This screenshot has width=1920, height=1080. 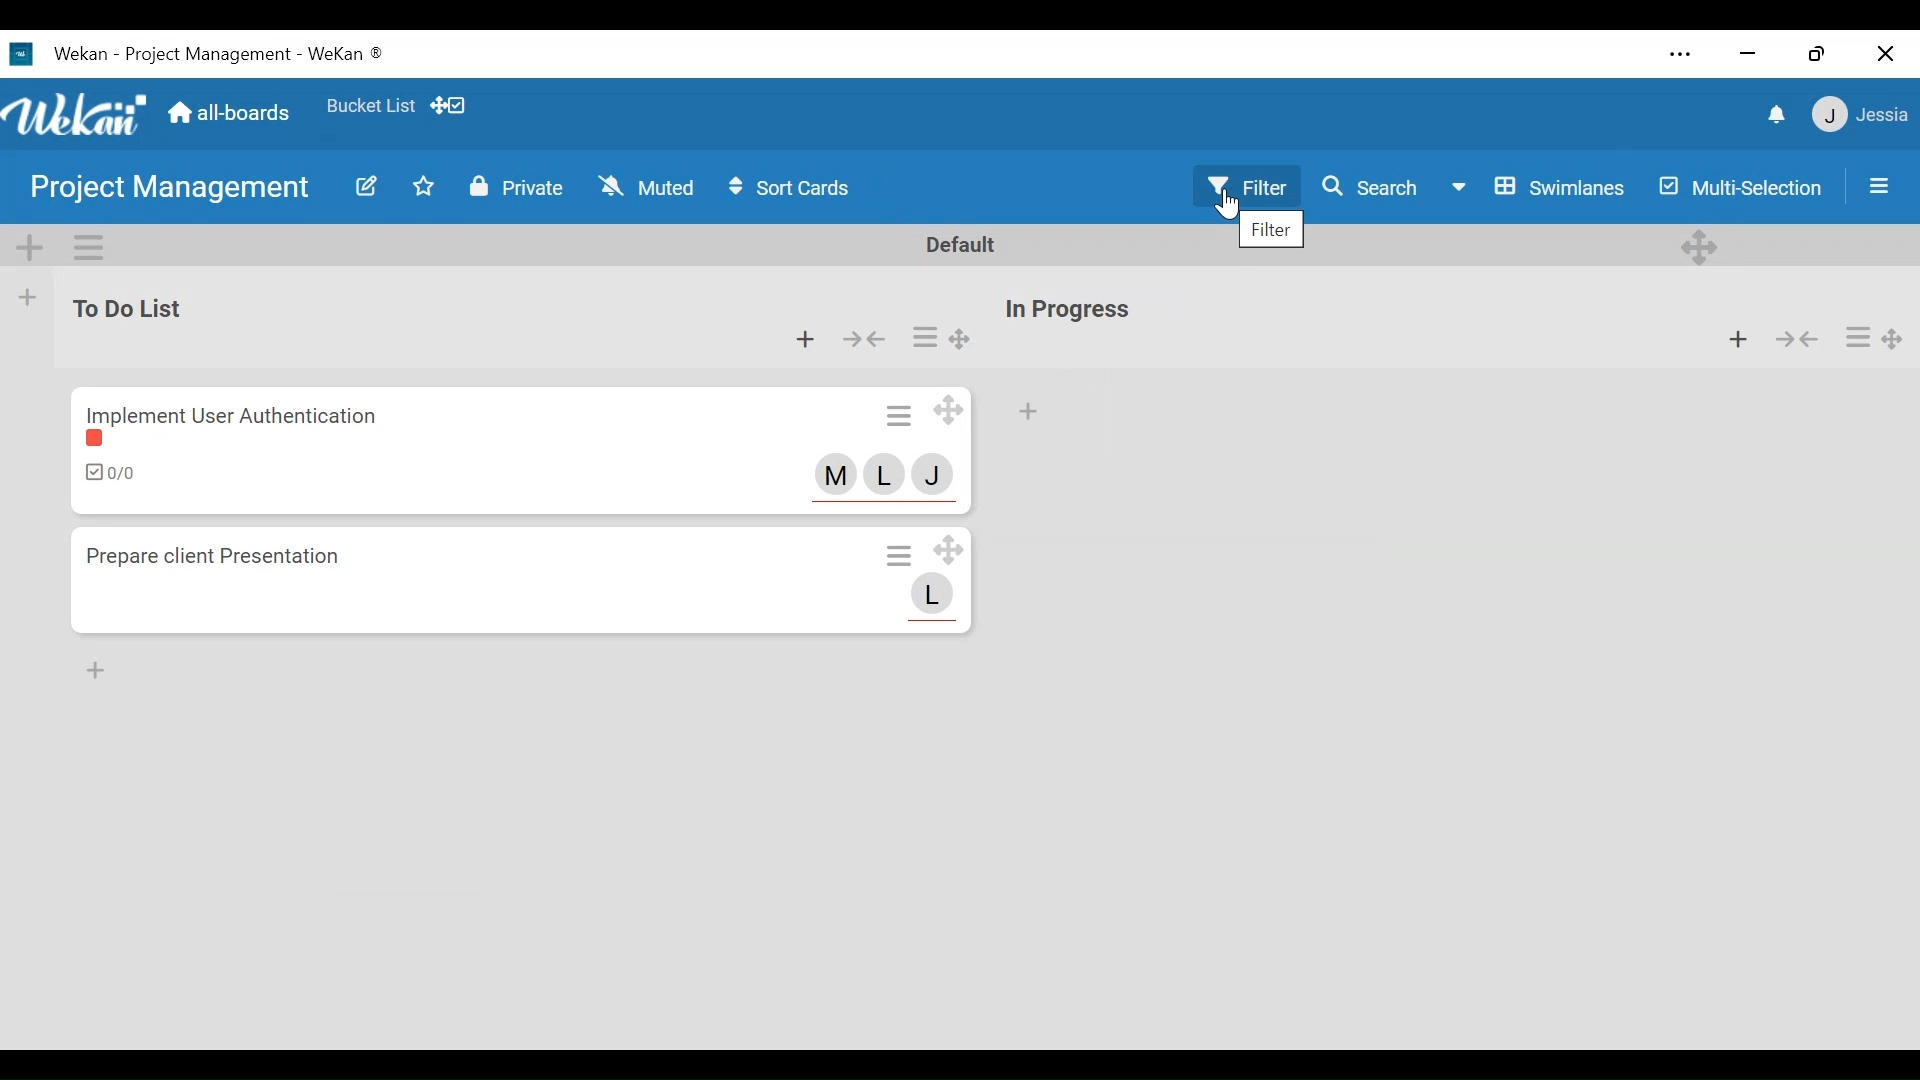 What do you see at coordinates (1850, 341) in the screenshot?
I see `card actions` at bounding box center [1850, 341].